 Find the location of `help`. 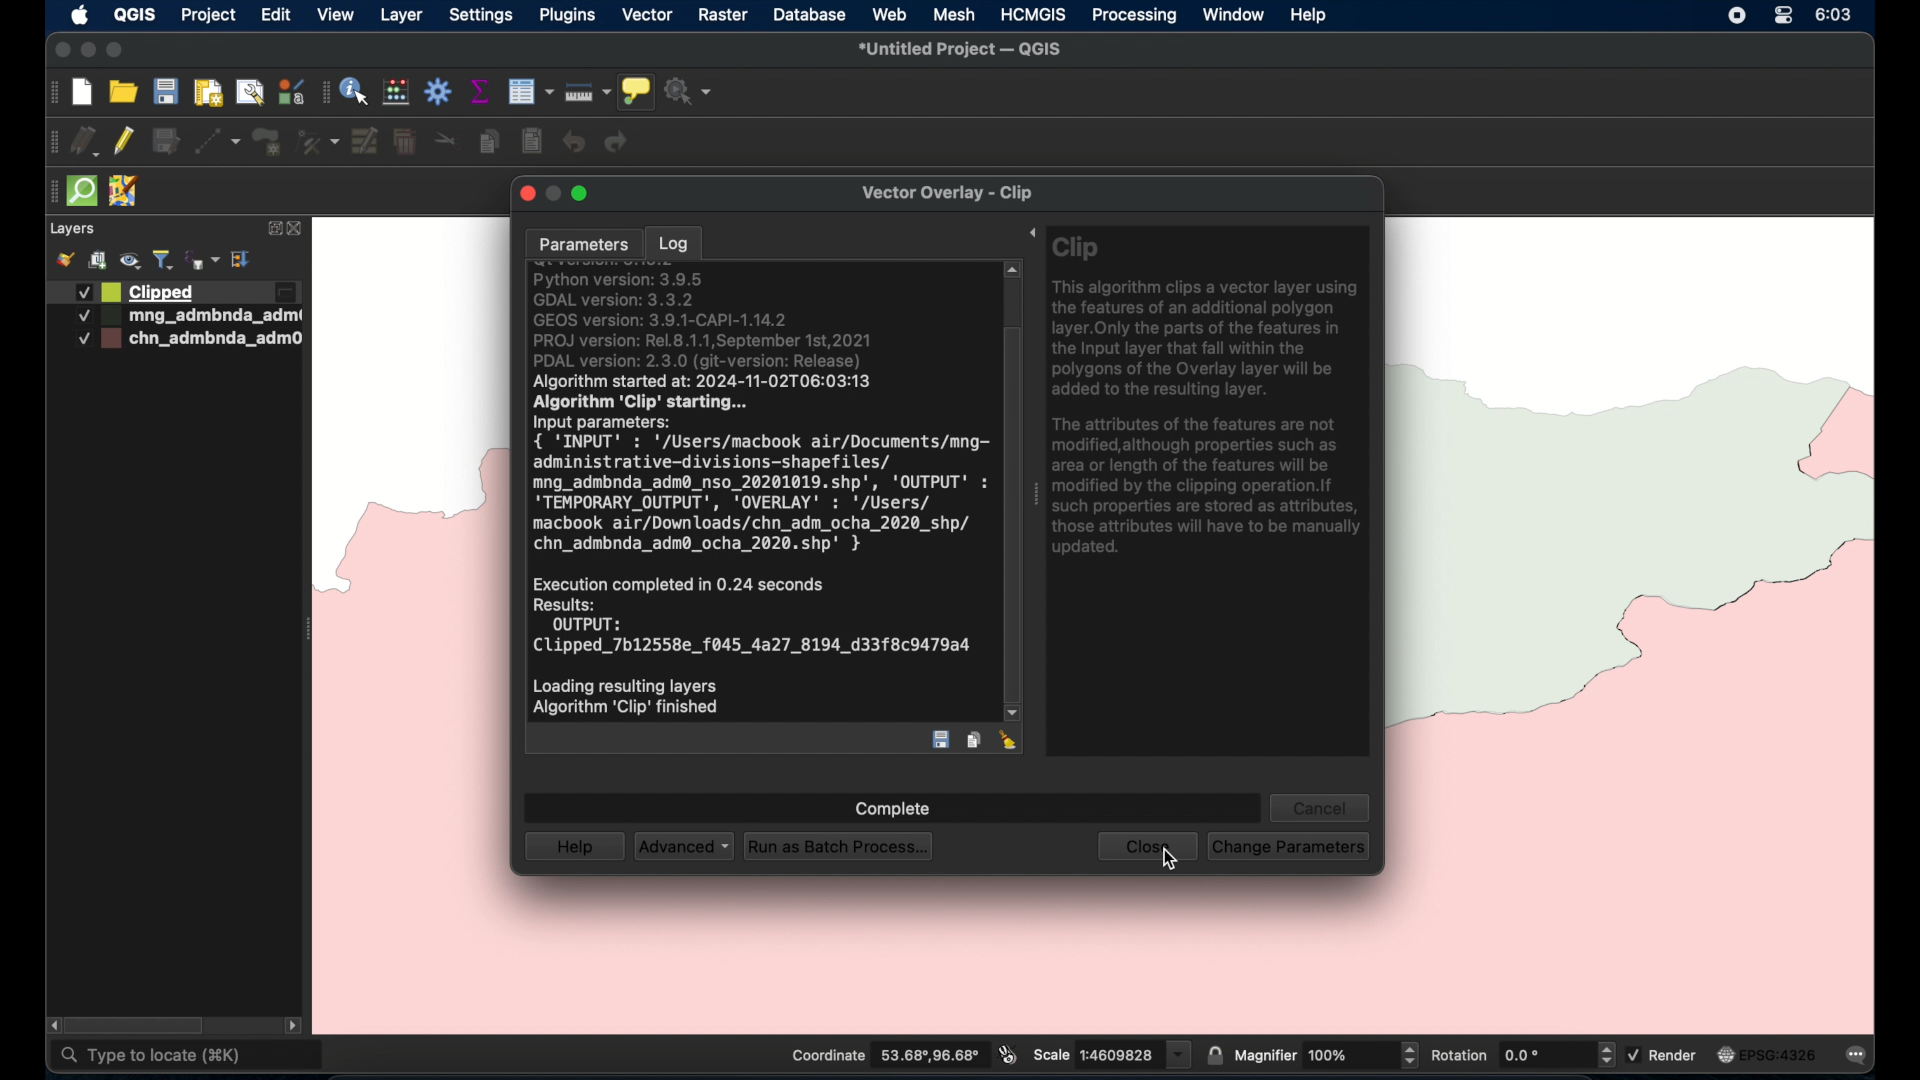

help is located at coordinates (573, 846).